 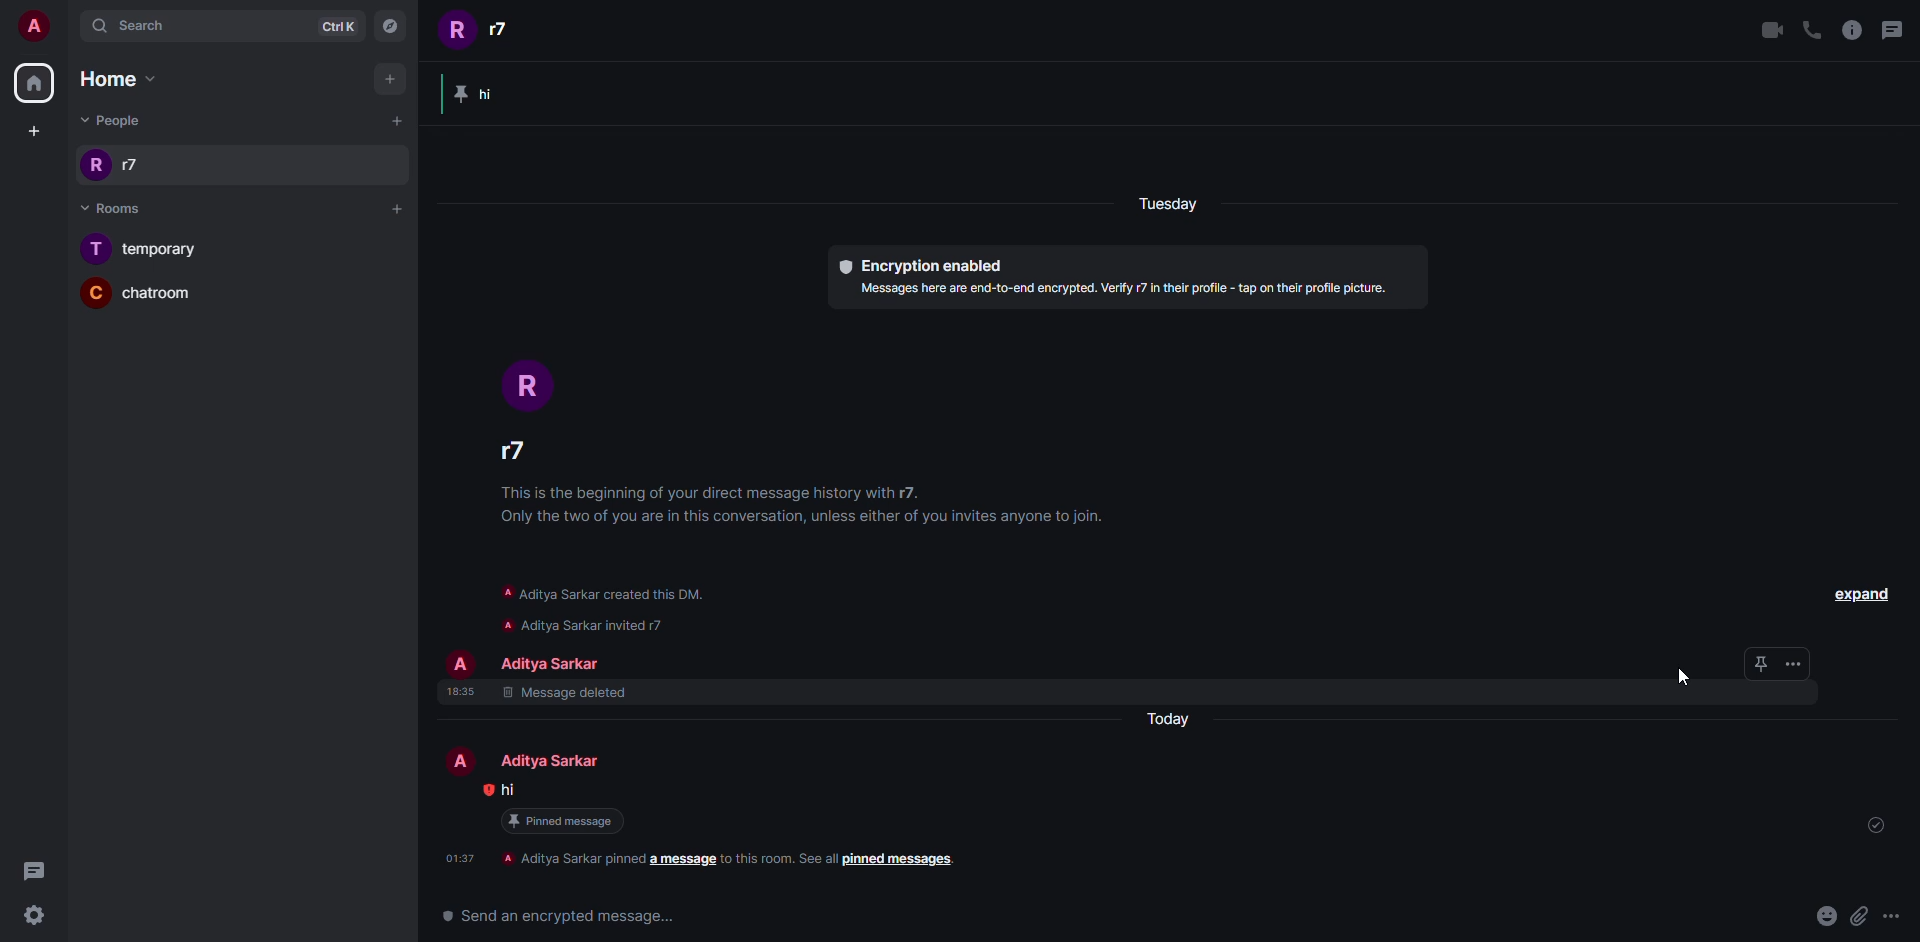 I want to click on profile, so click(x=464, y=759).